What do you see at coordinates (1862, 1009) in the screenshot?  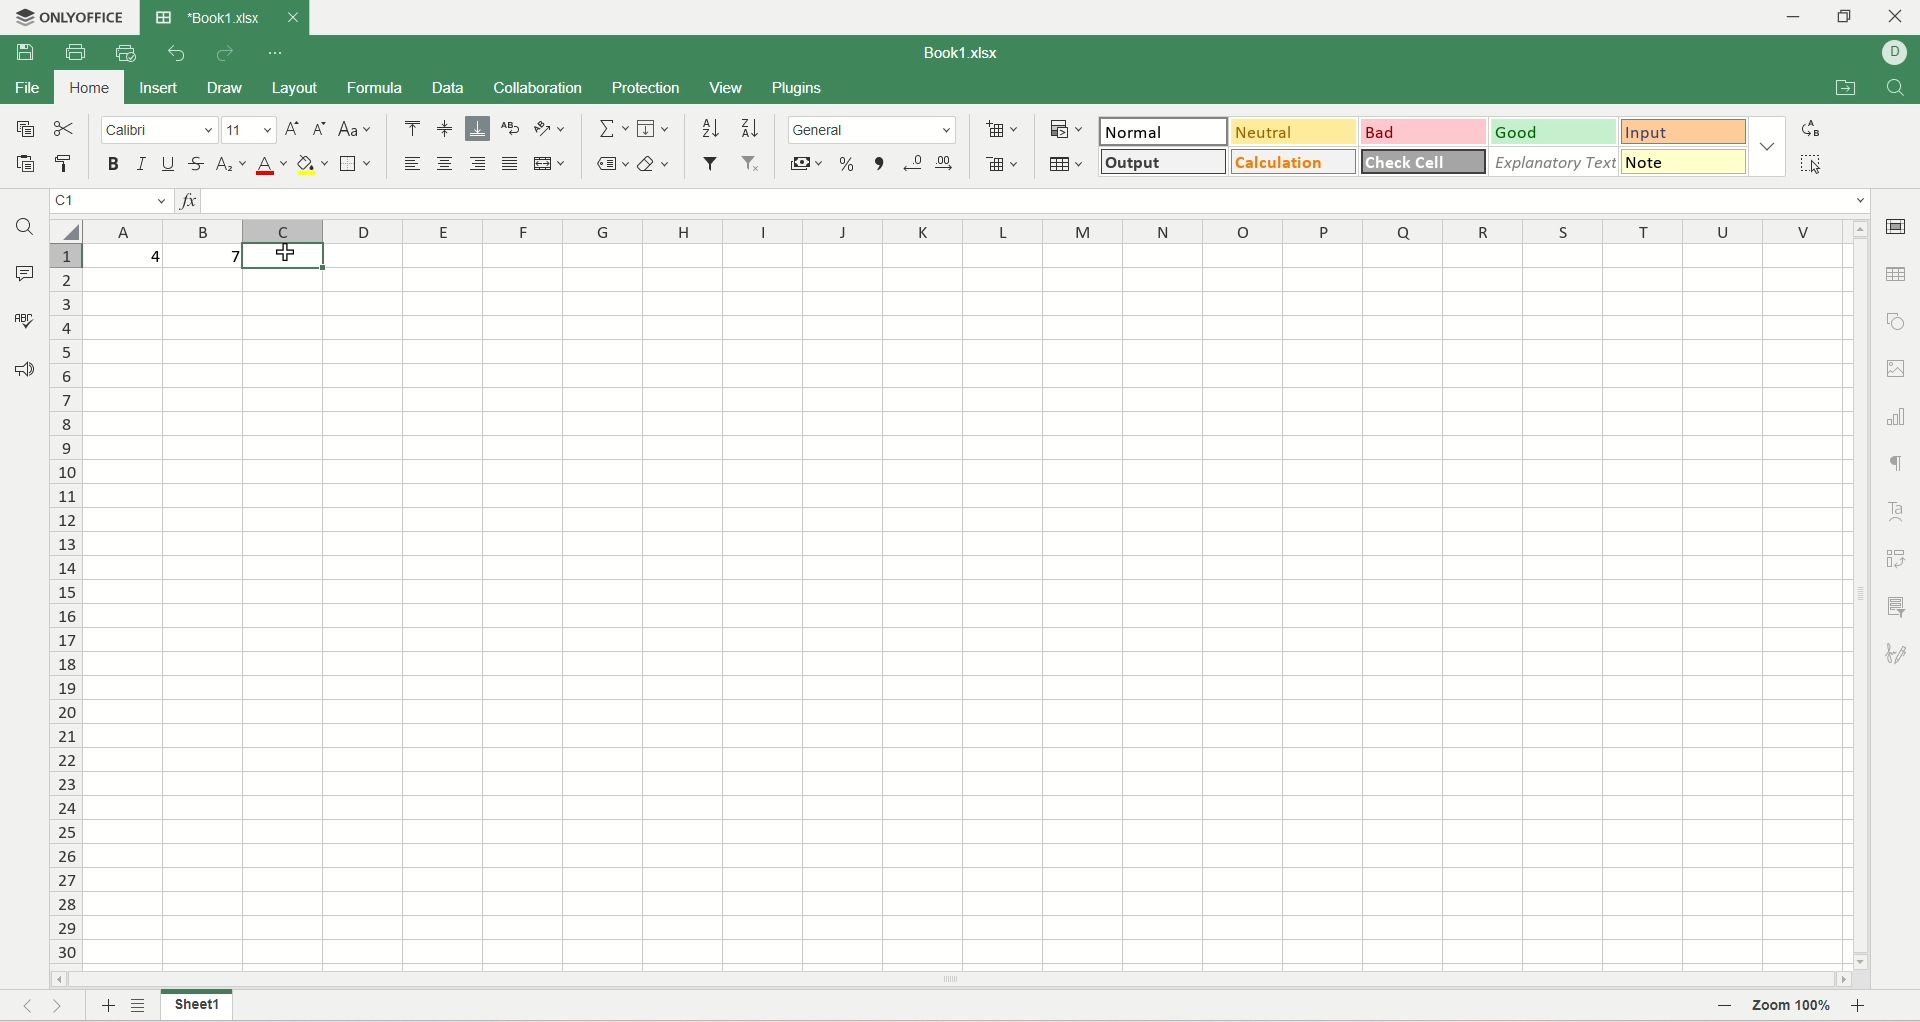 I see `zoom in` at bounding box center [1862, 1009].